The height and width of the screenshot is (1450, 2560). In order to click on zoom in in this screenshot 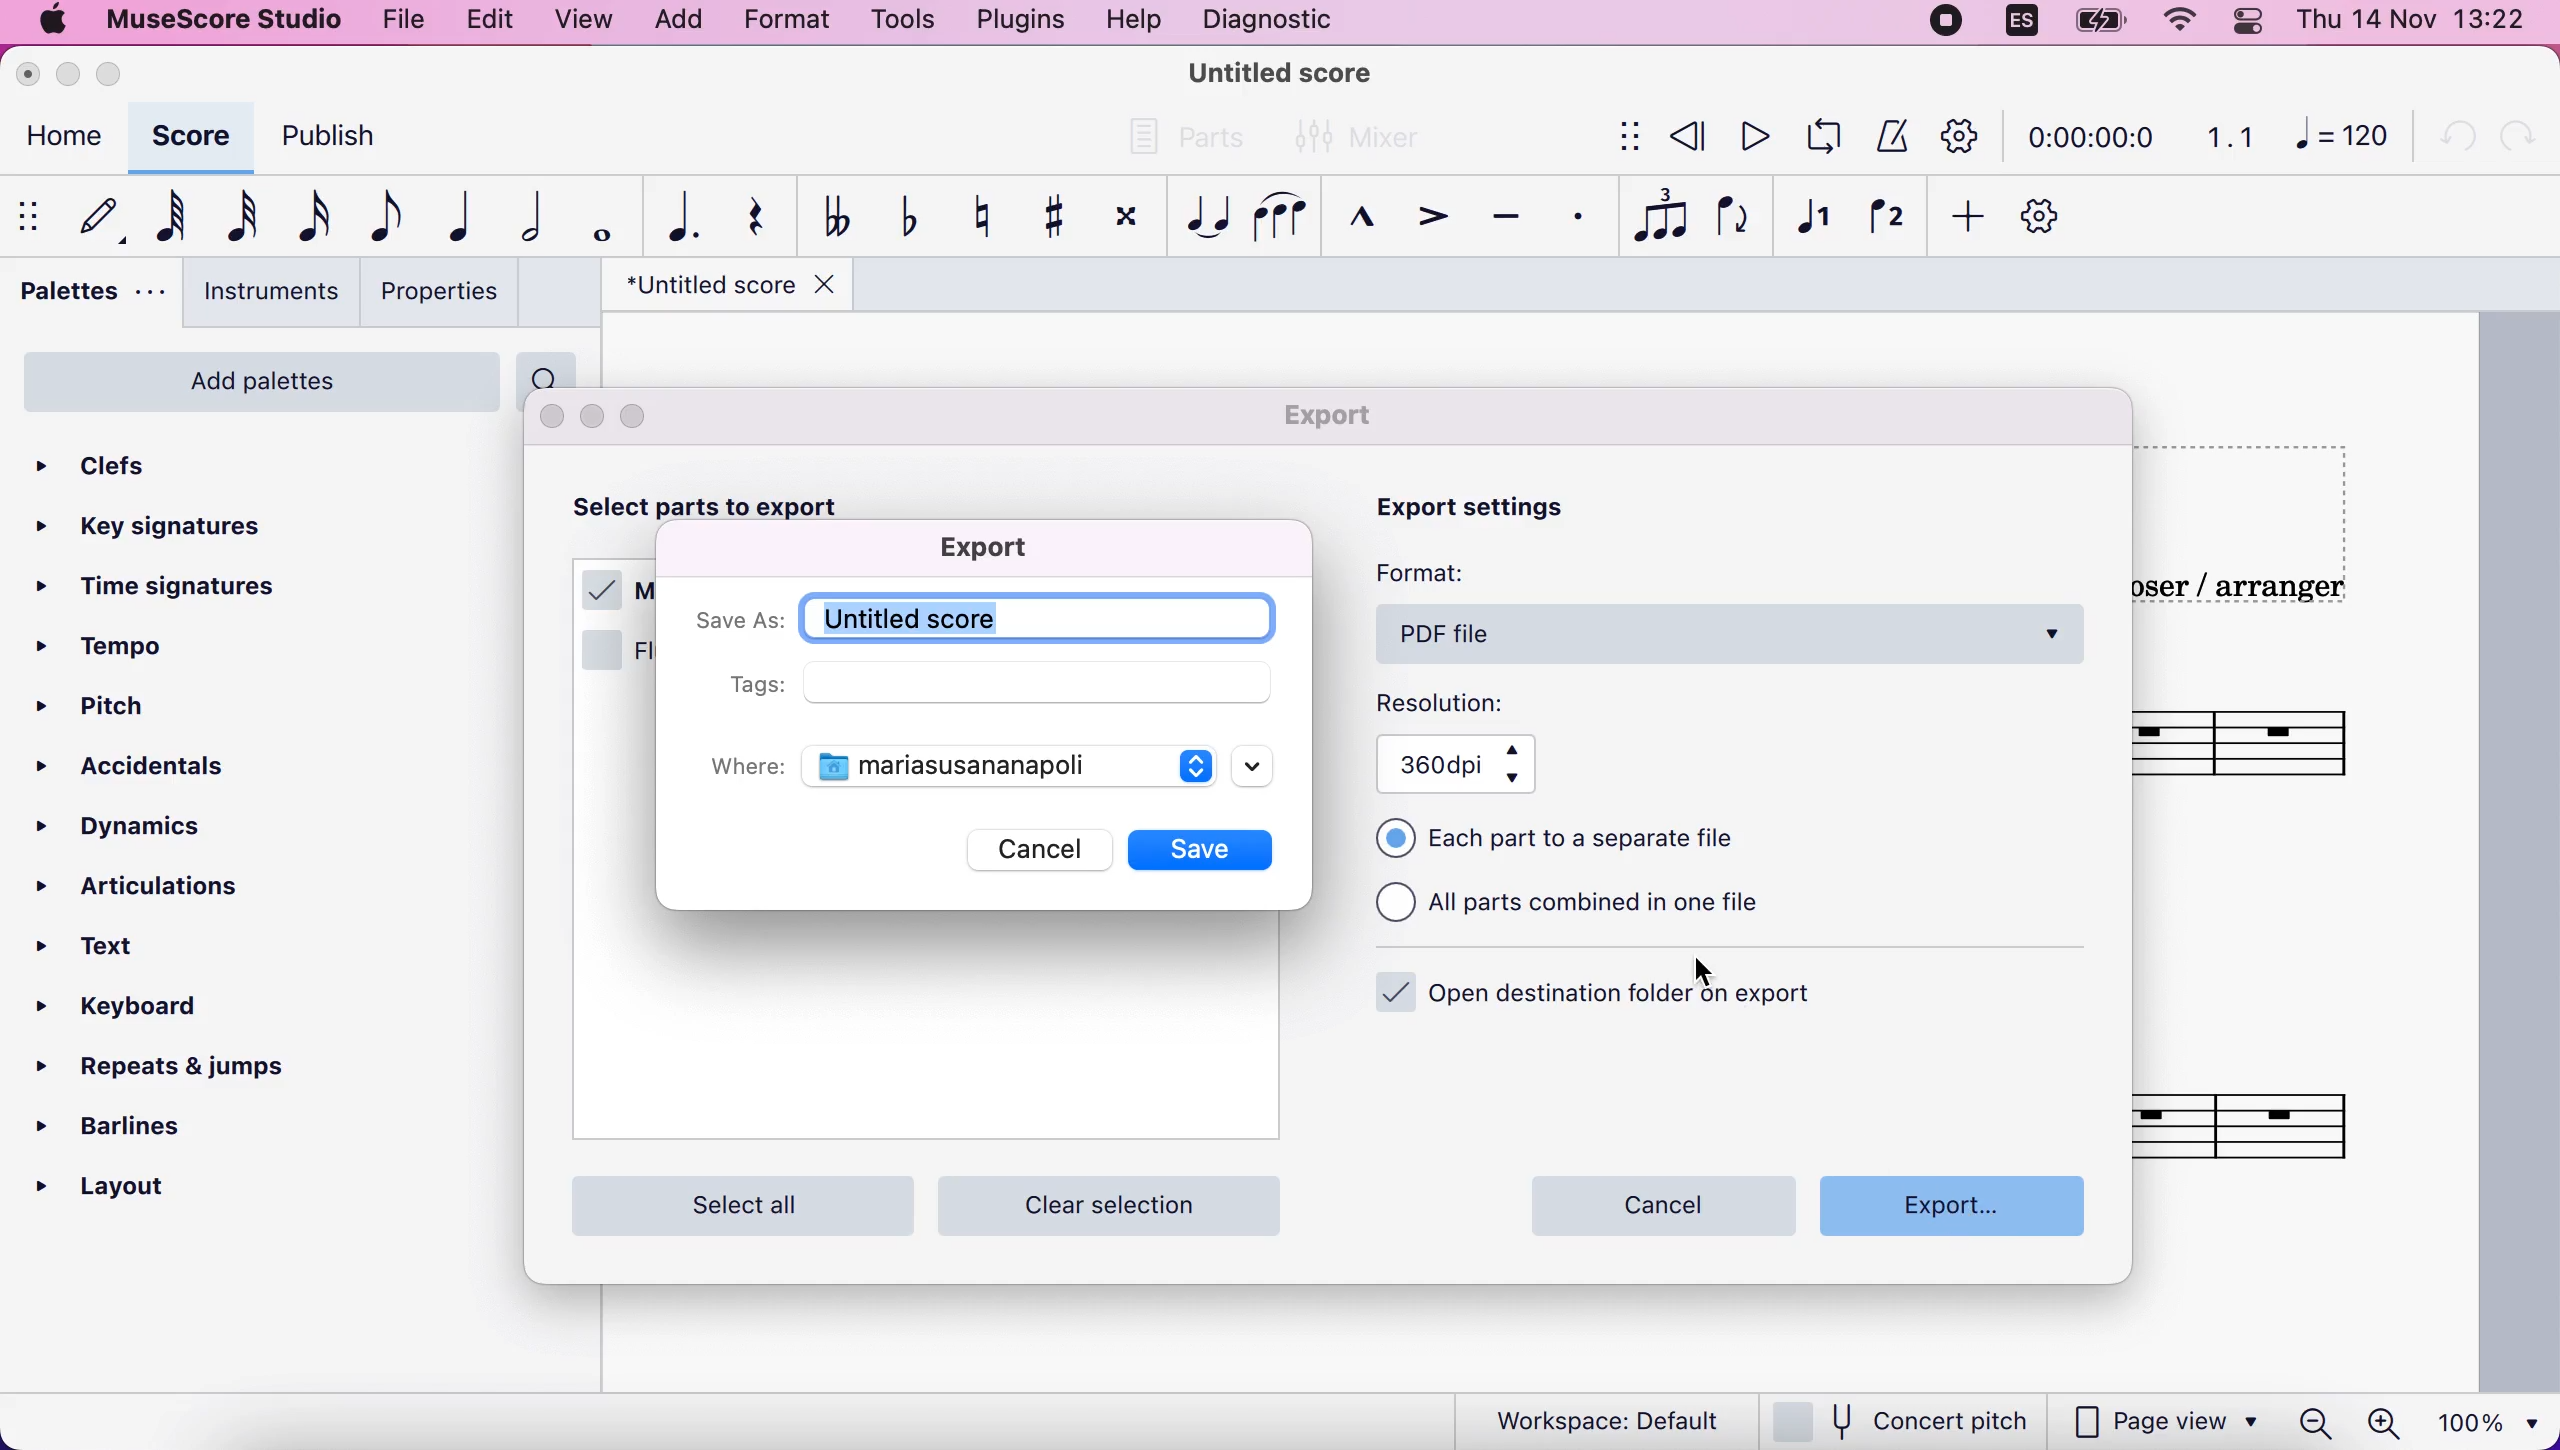, I will do `click(2389, 1420)`.